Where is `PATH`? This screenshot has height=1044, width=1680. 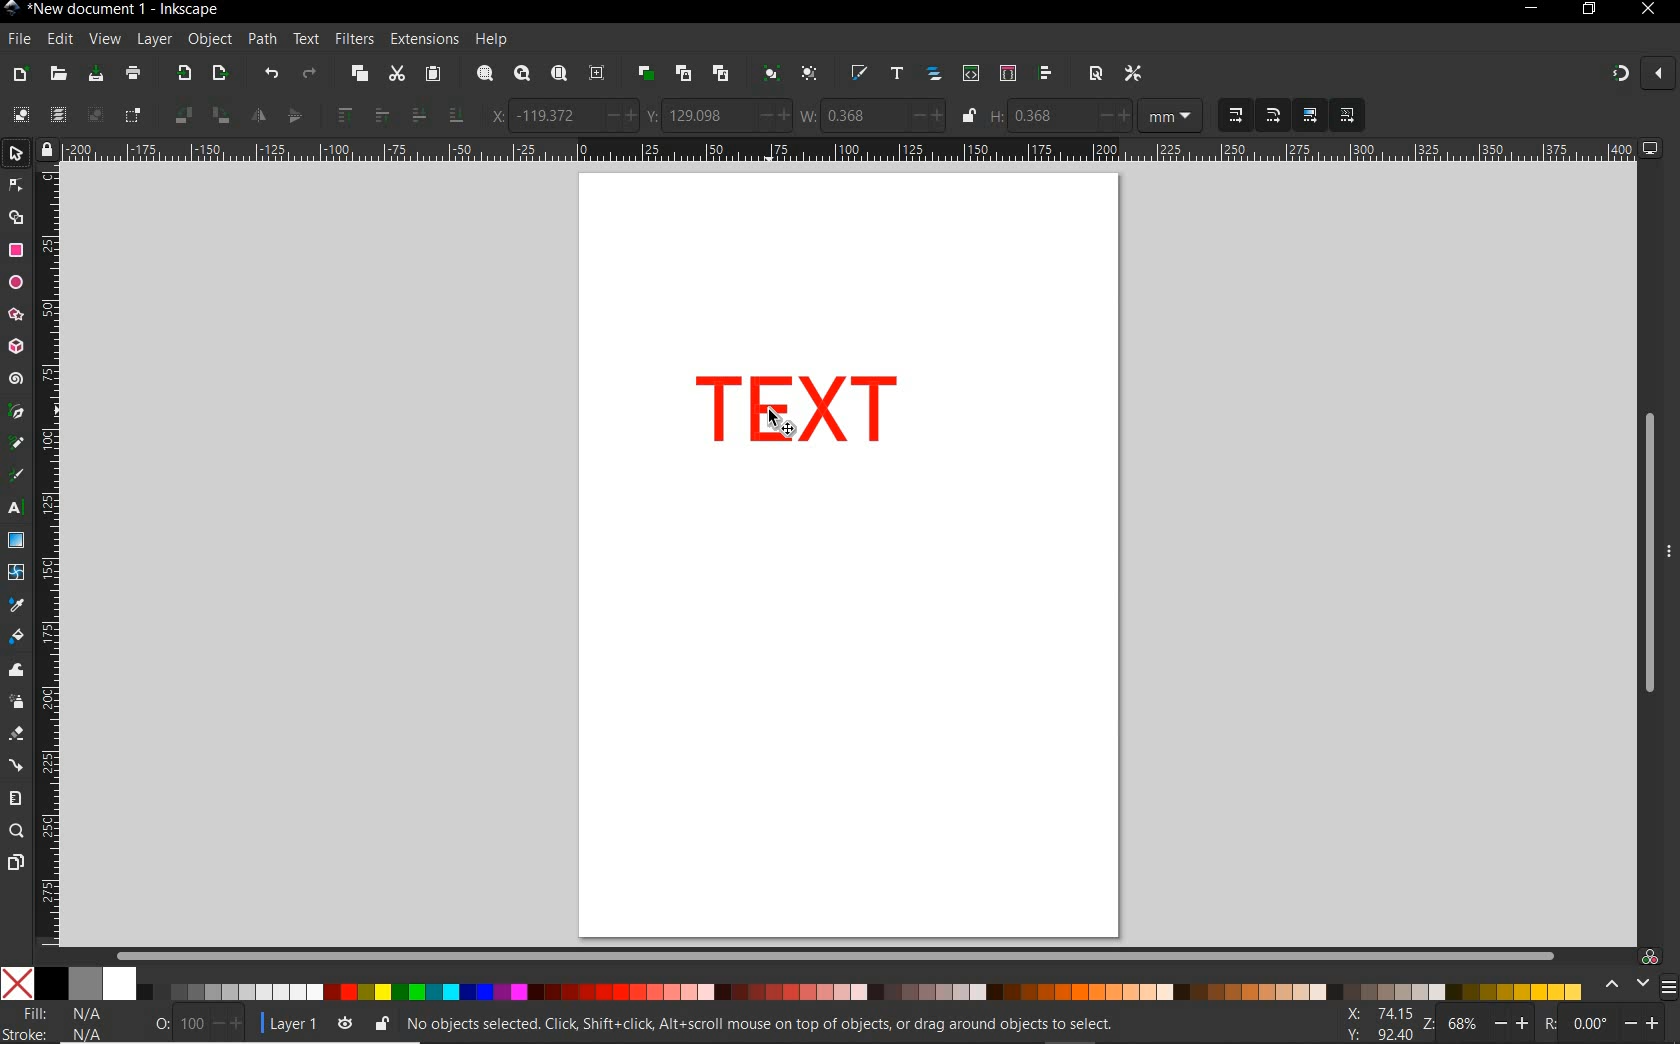 PATH is located at coordinates (261, 40).